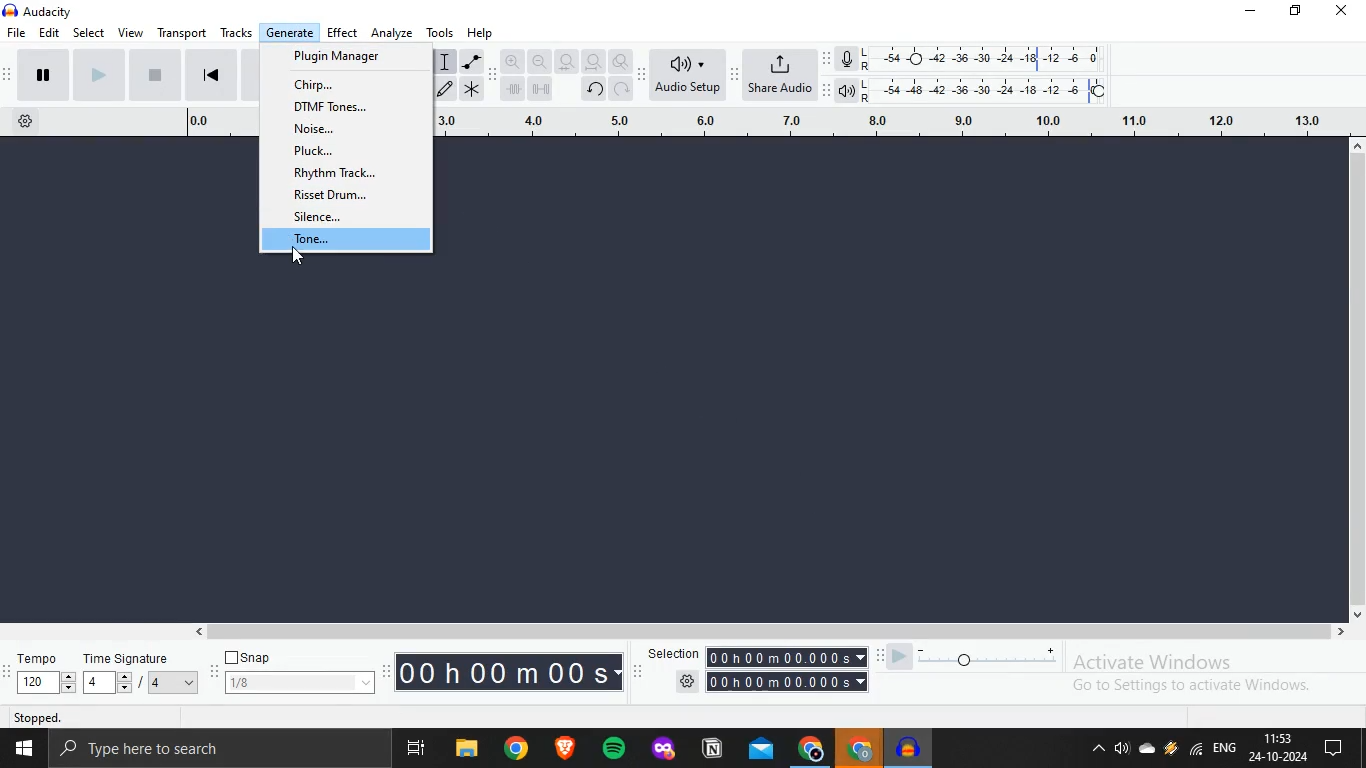  What do you see at coordinates (511, 61) in the screenshot?
I see `Zoom In` at bounding box center [511, 61].